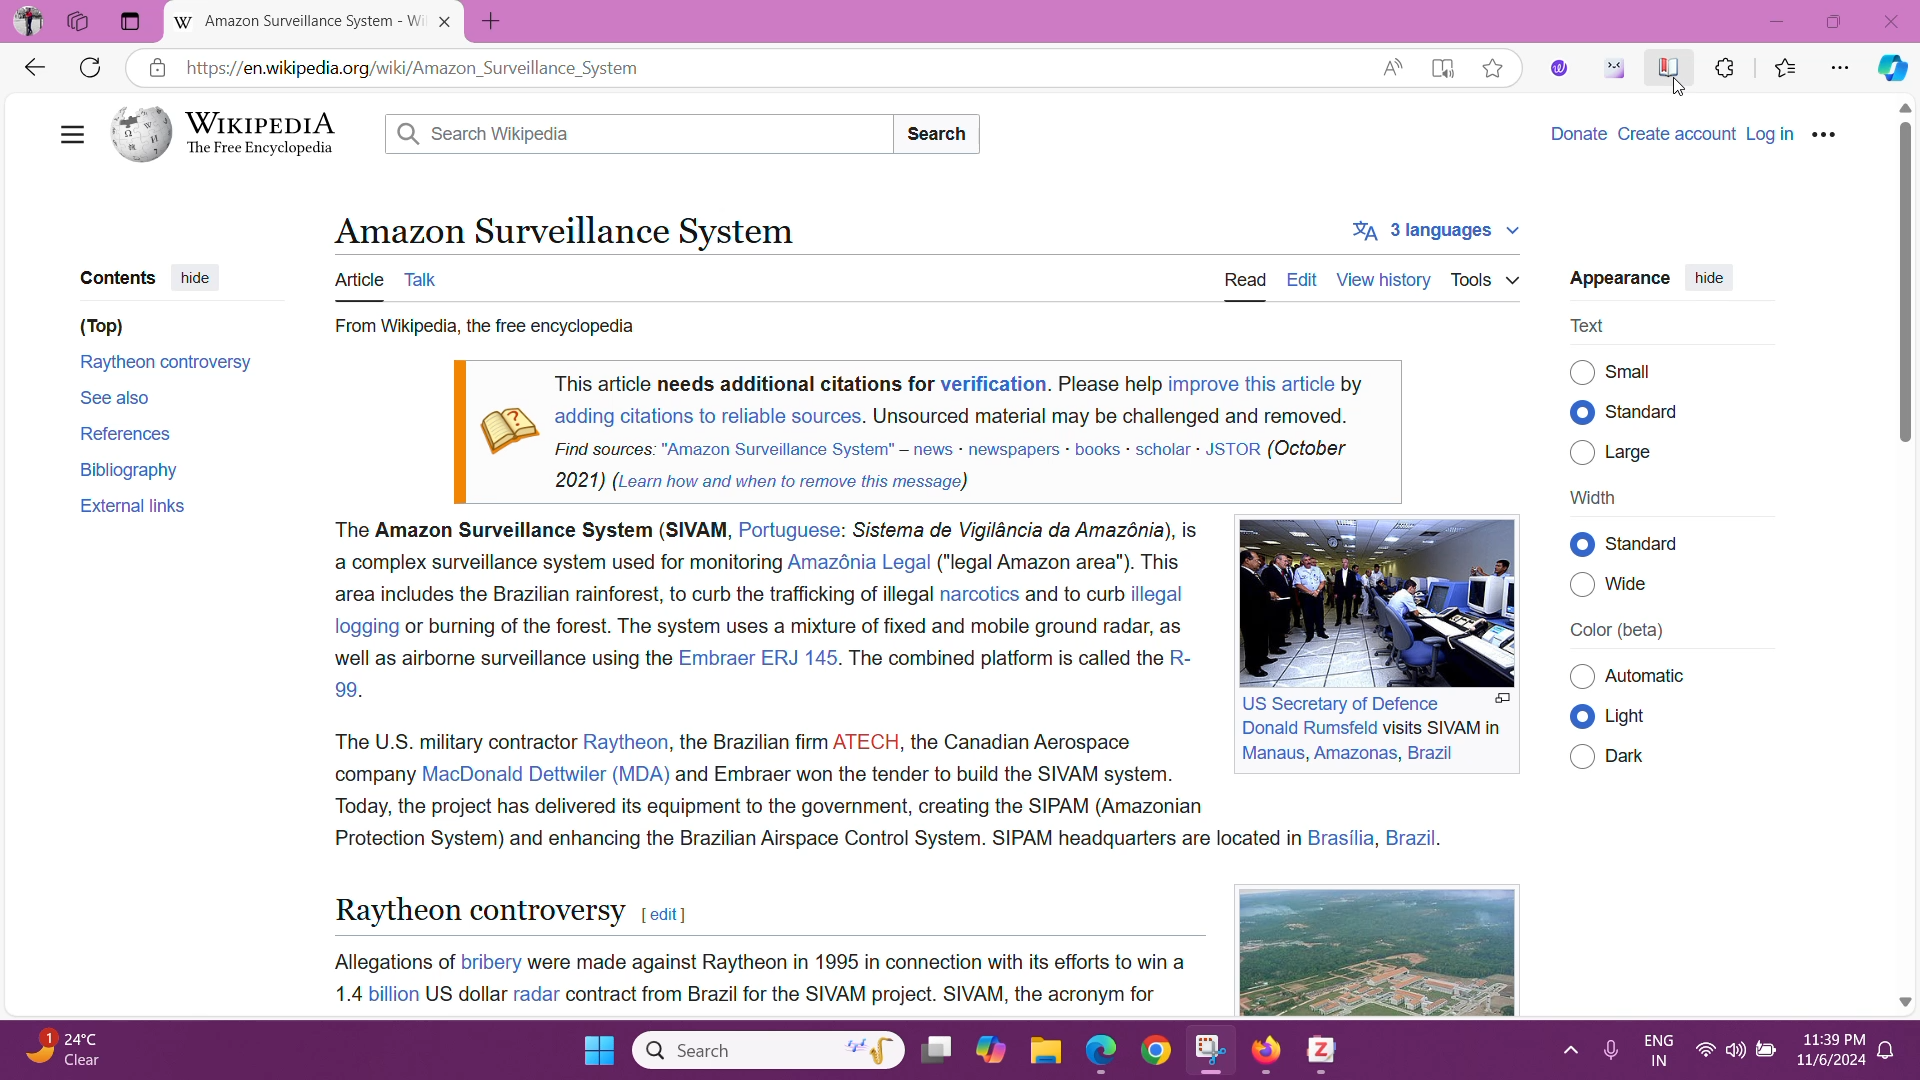  What do you see at coordinates (29, 21) in the screenshot?
I see `profile` at bounding box center [29, 21].